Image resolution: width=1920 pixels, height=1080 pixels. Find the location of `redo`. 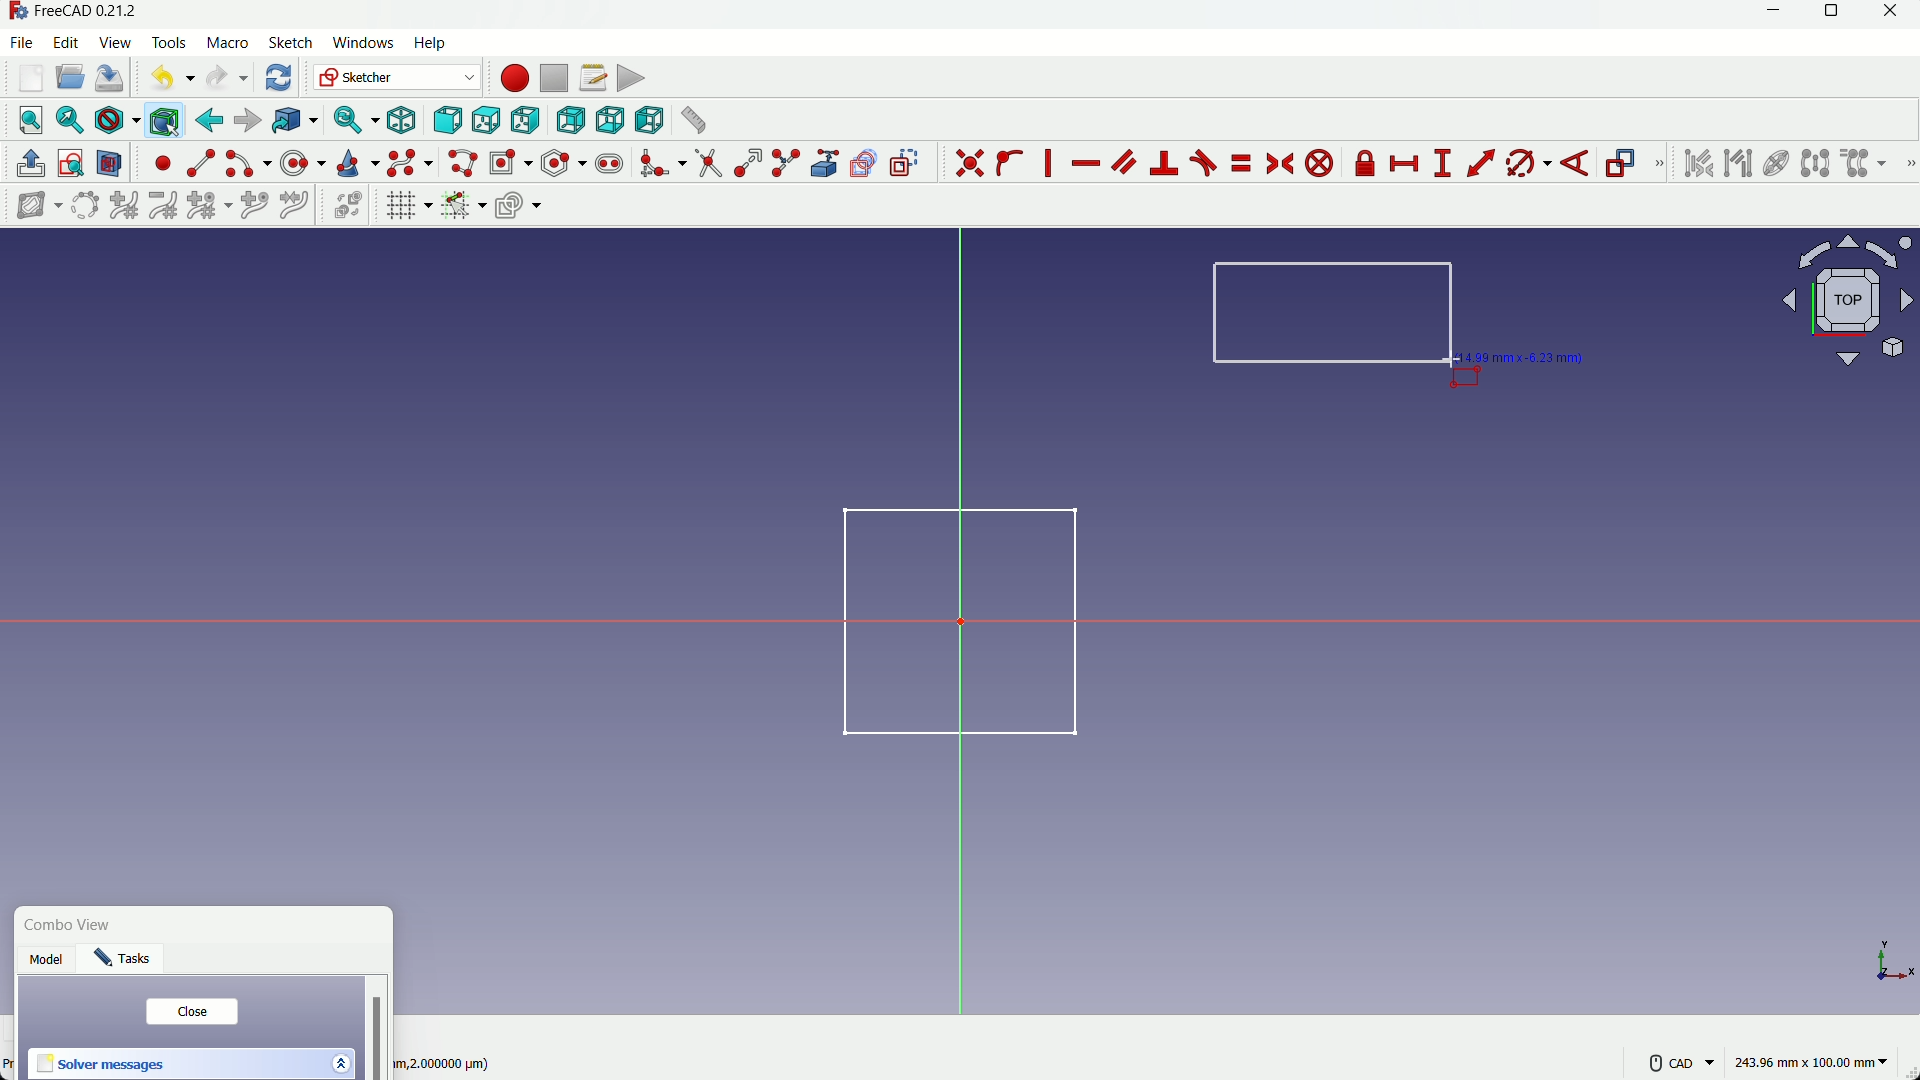

redo is located at coordinates (227, 78).